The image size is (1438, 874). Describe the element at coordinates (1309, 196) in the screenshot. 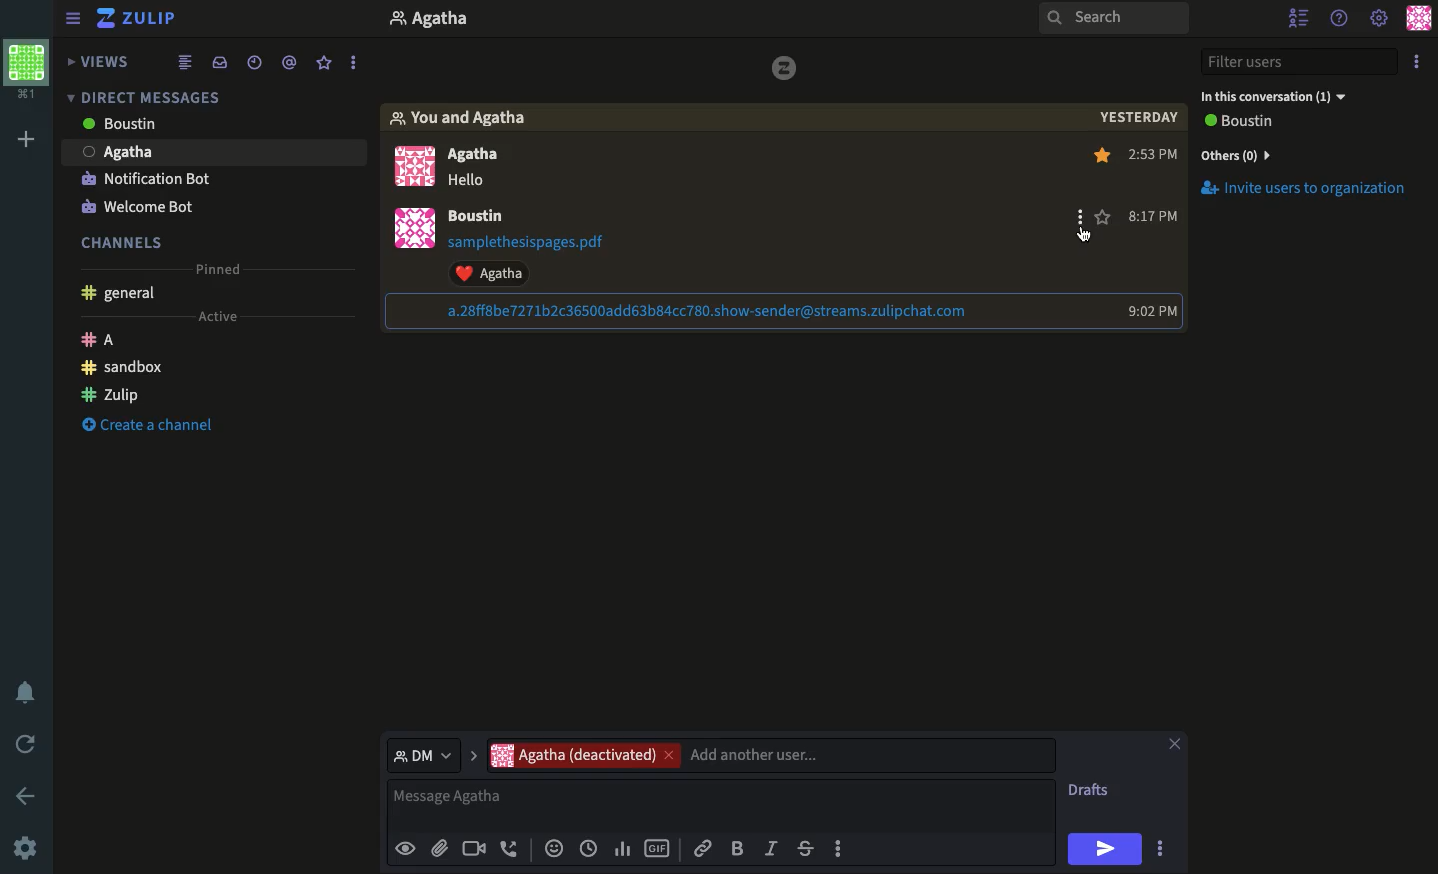

I see `invite users` at that location.